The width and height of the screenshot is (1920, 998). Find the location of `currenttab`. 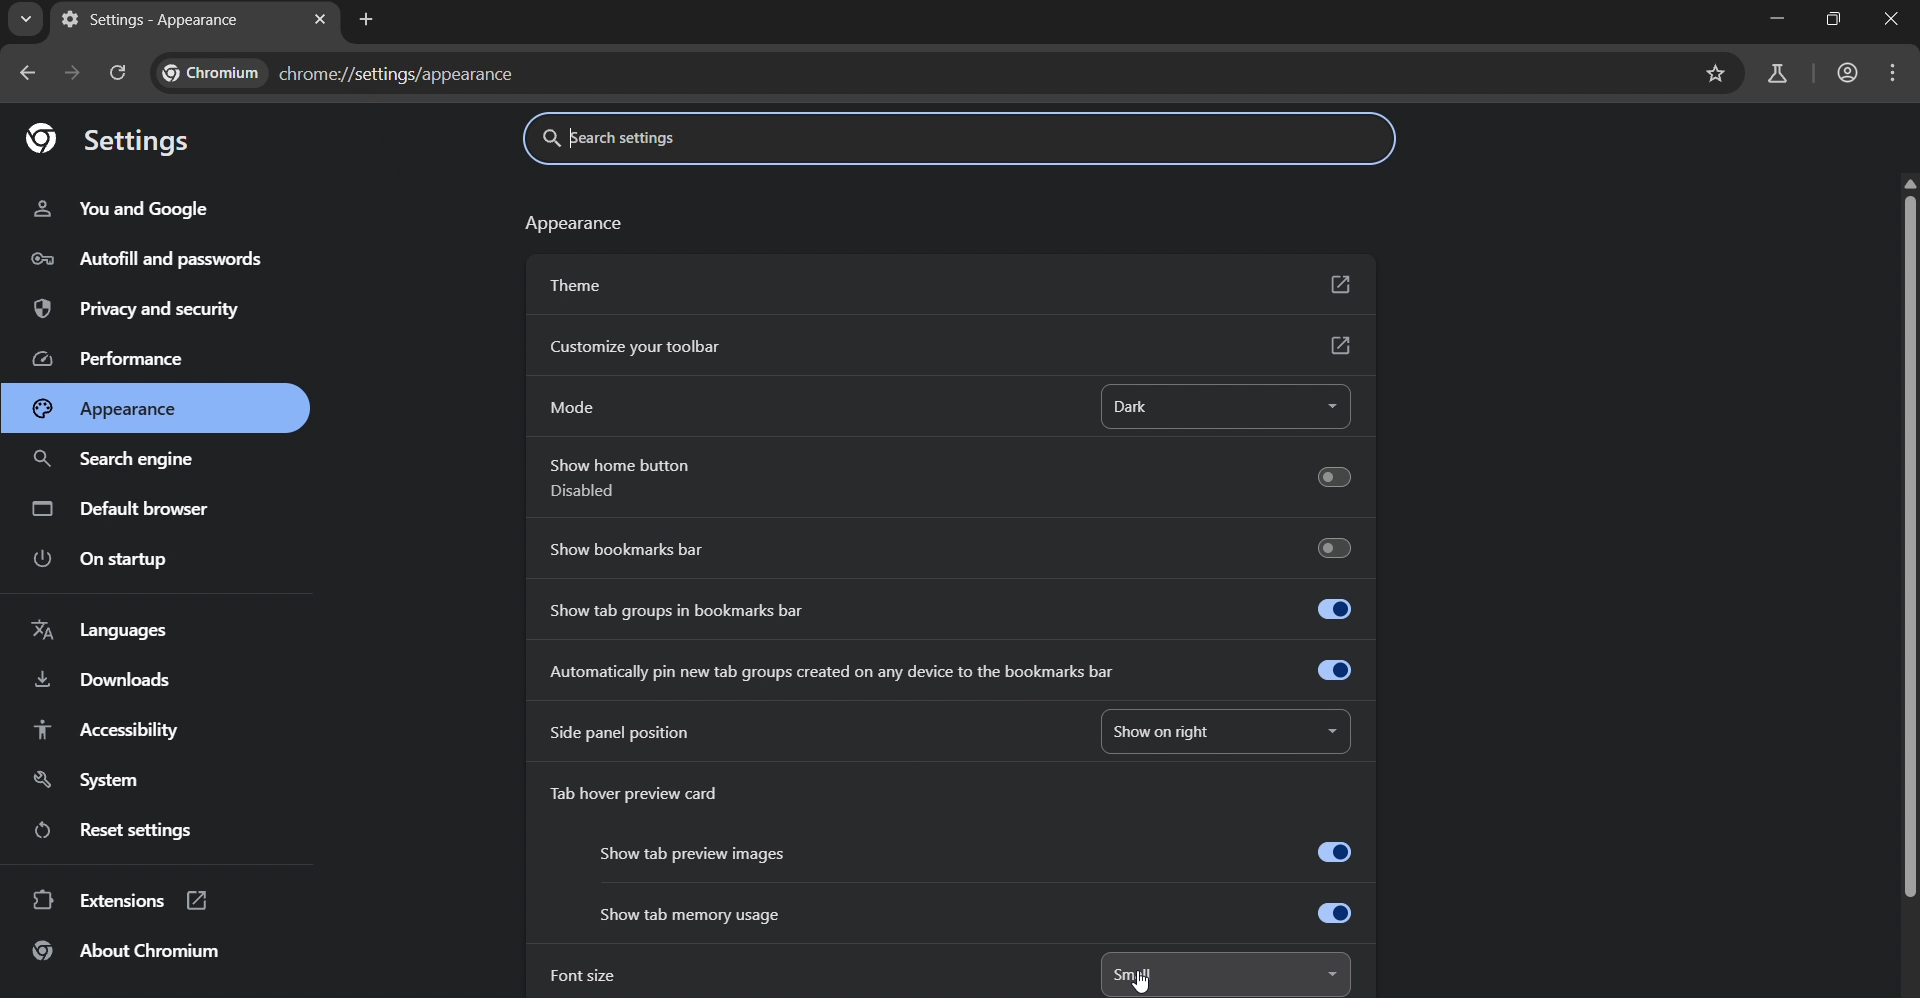

currenttab is located at coordinates (151, 19).